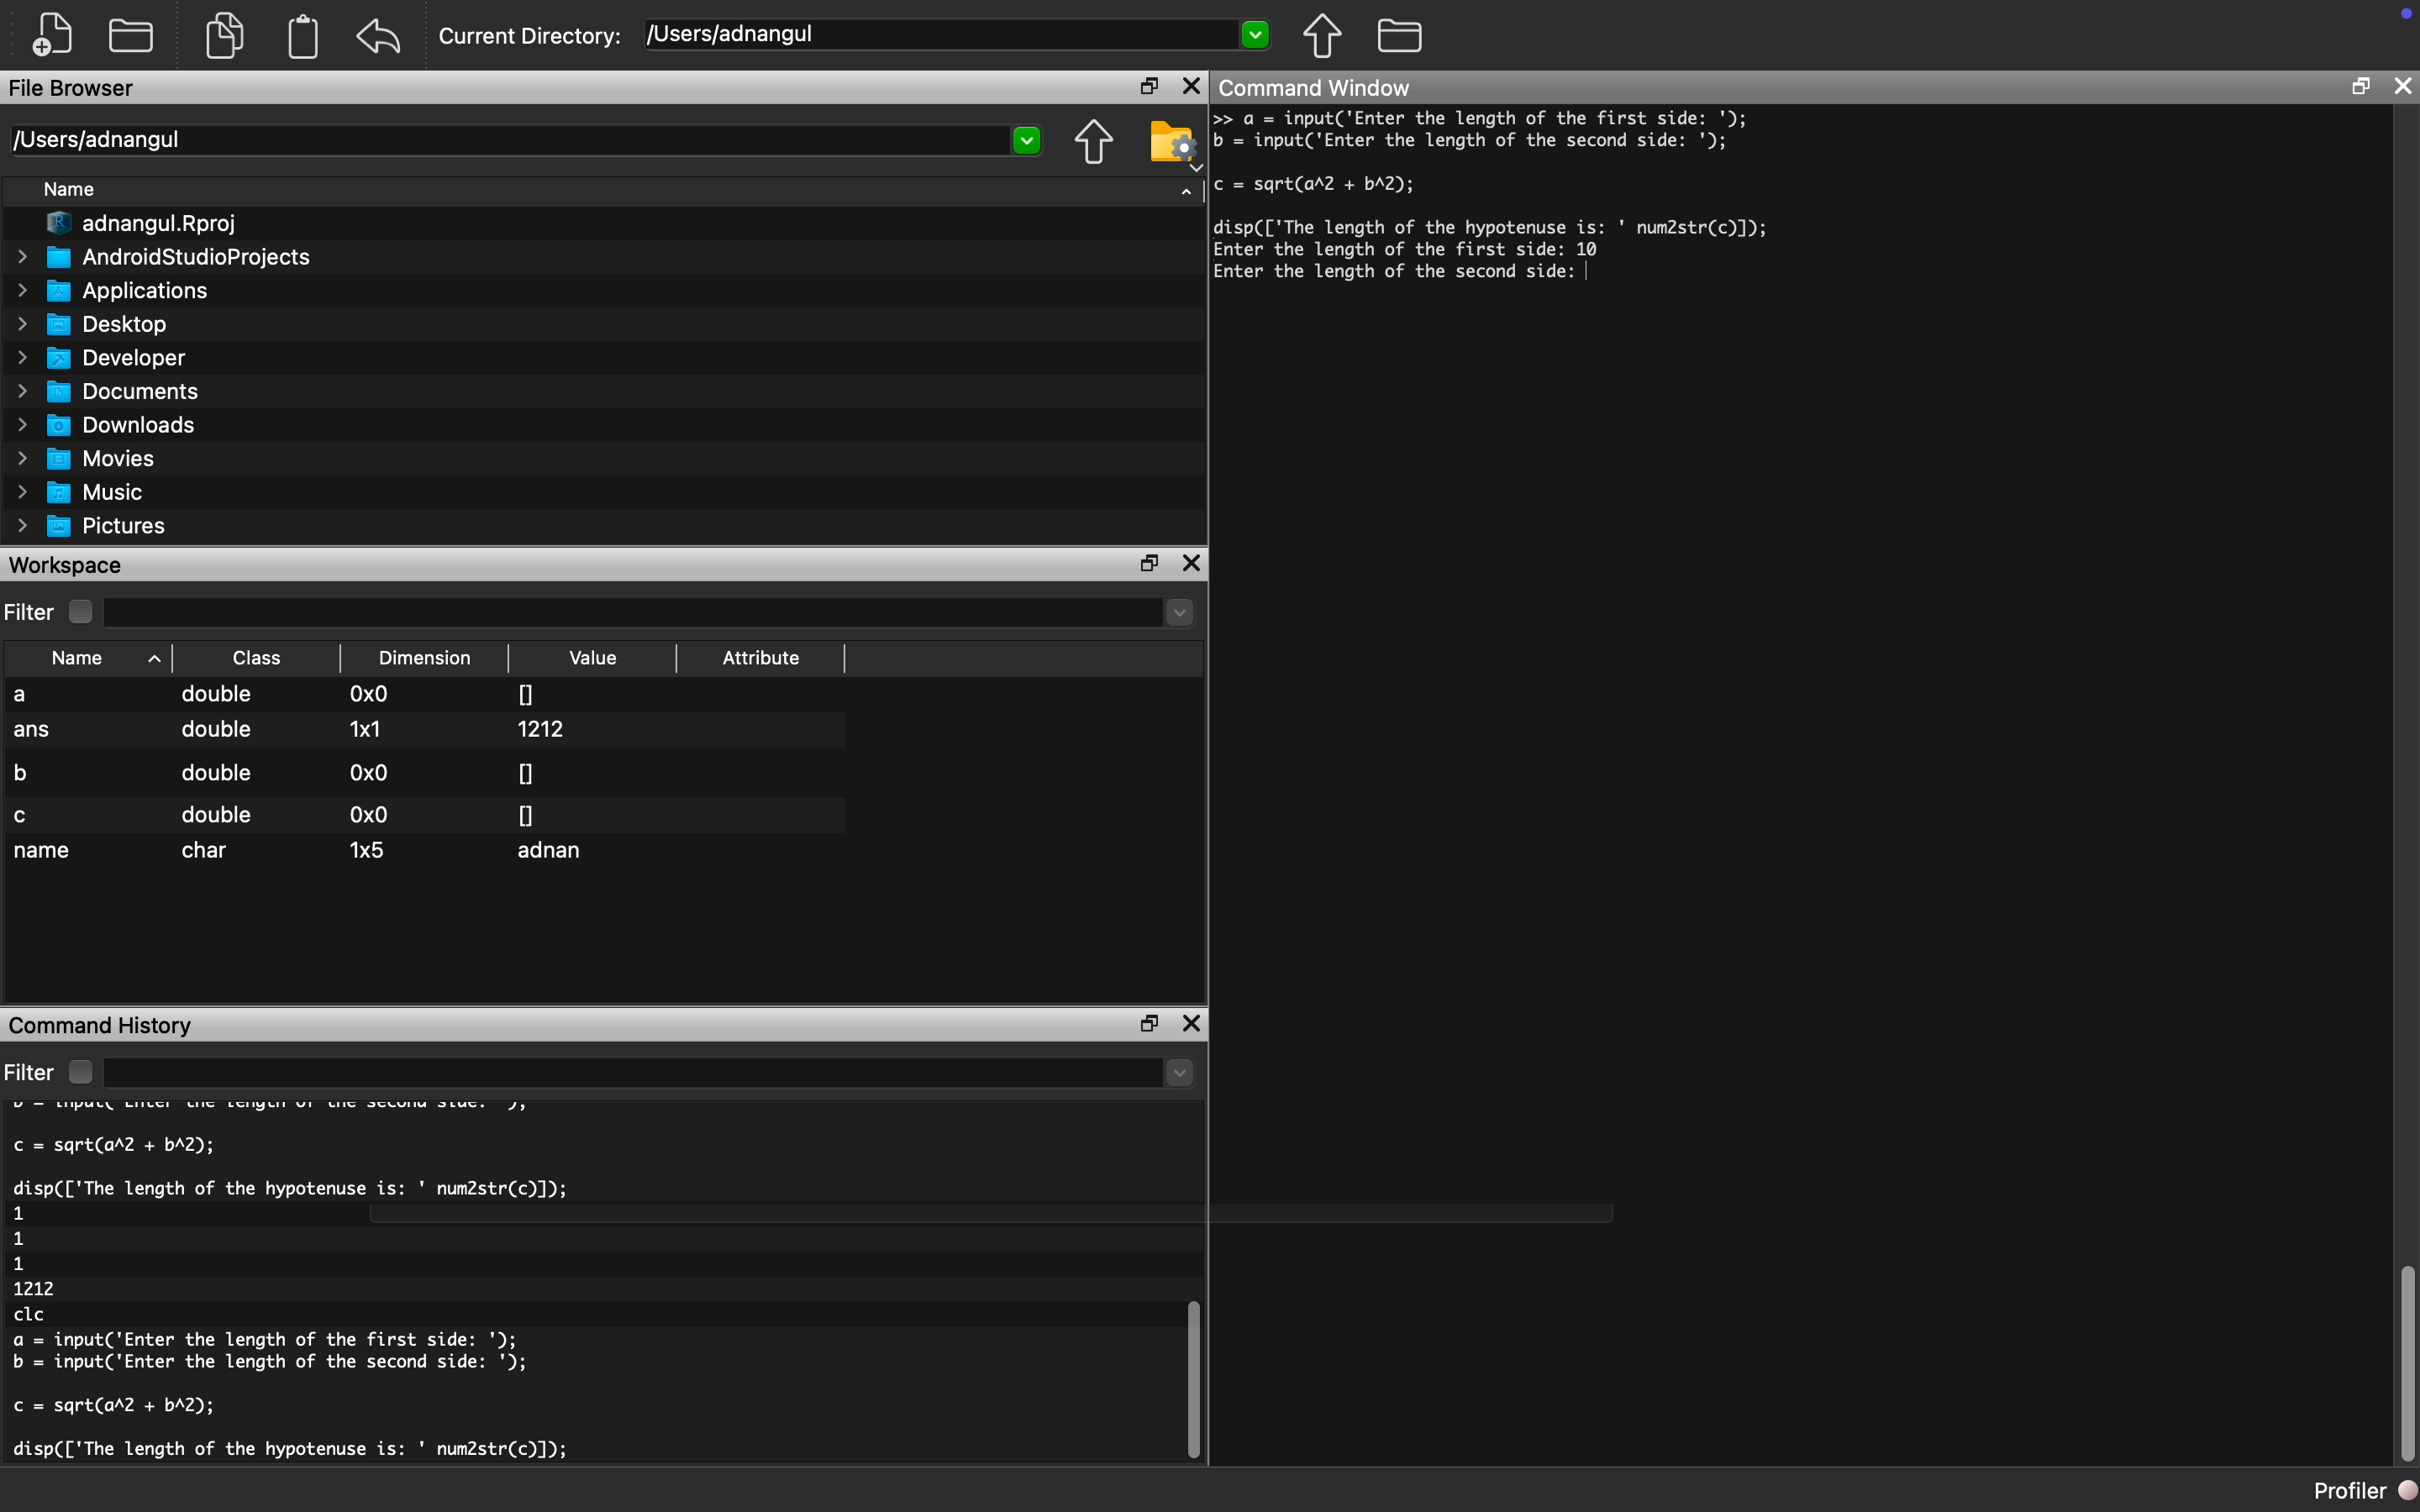  What do you see at coordinates (220, 697) in the screenshot?
I see `double` at bounding box center [220, 697].